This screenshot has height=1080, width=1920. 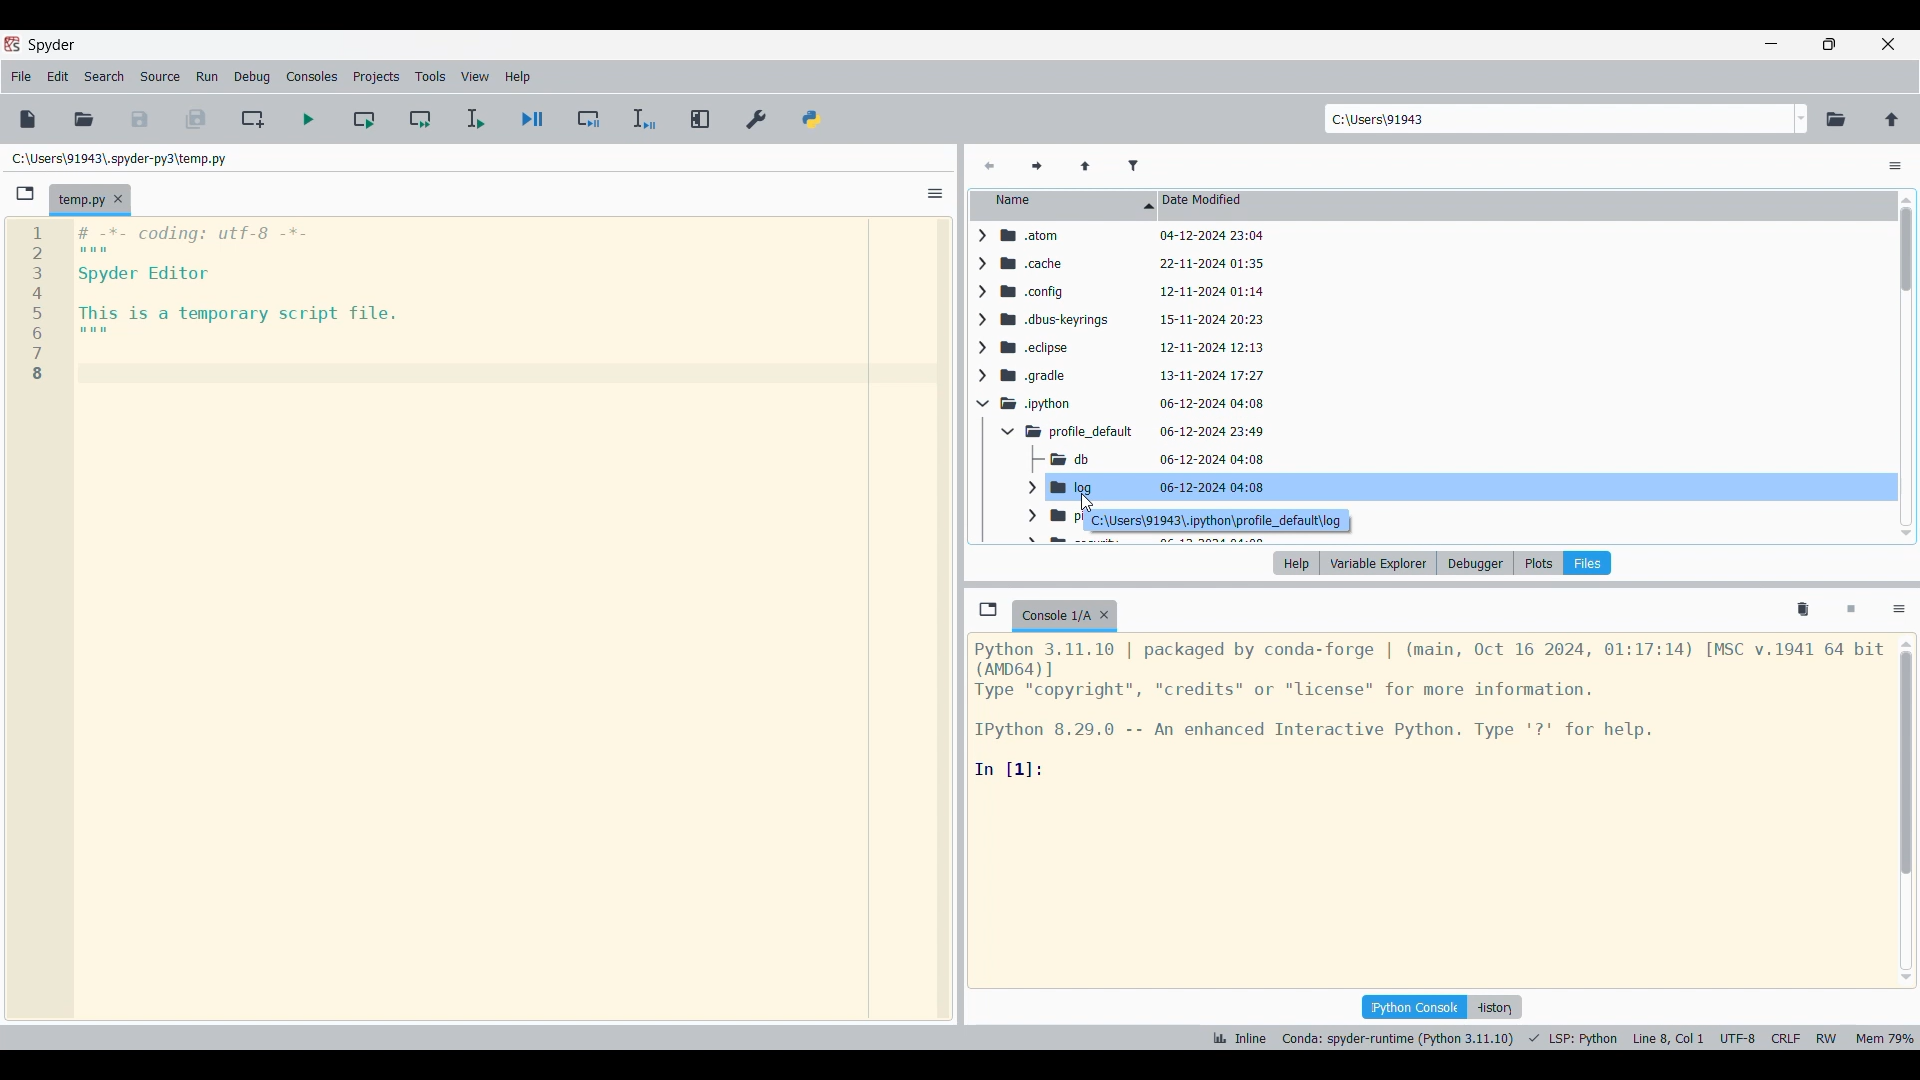 What do you see at coordinates (1296, 563) in the screenshot?
I see `Help` at bounding box center [1296, 563].